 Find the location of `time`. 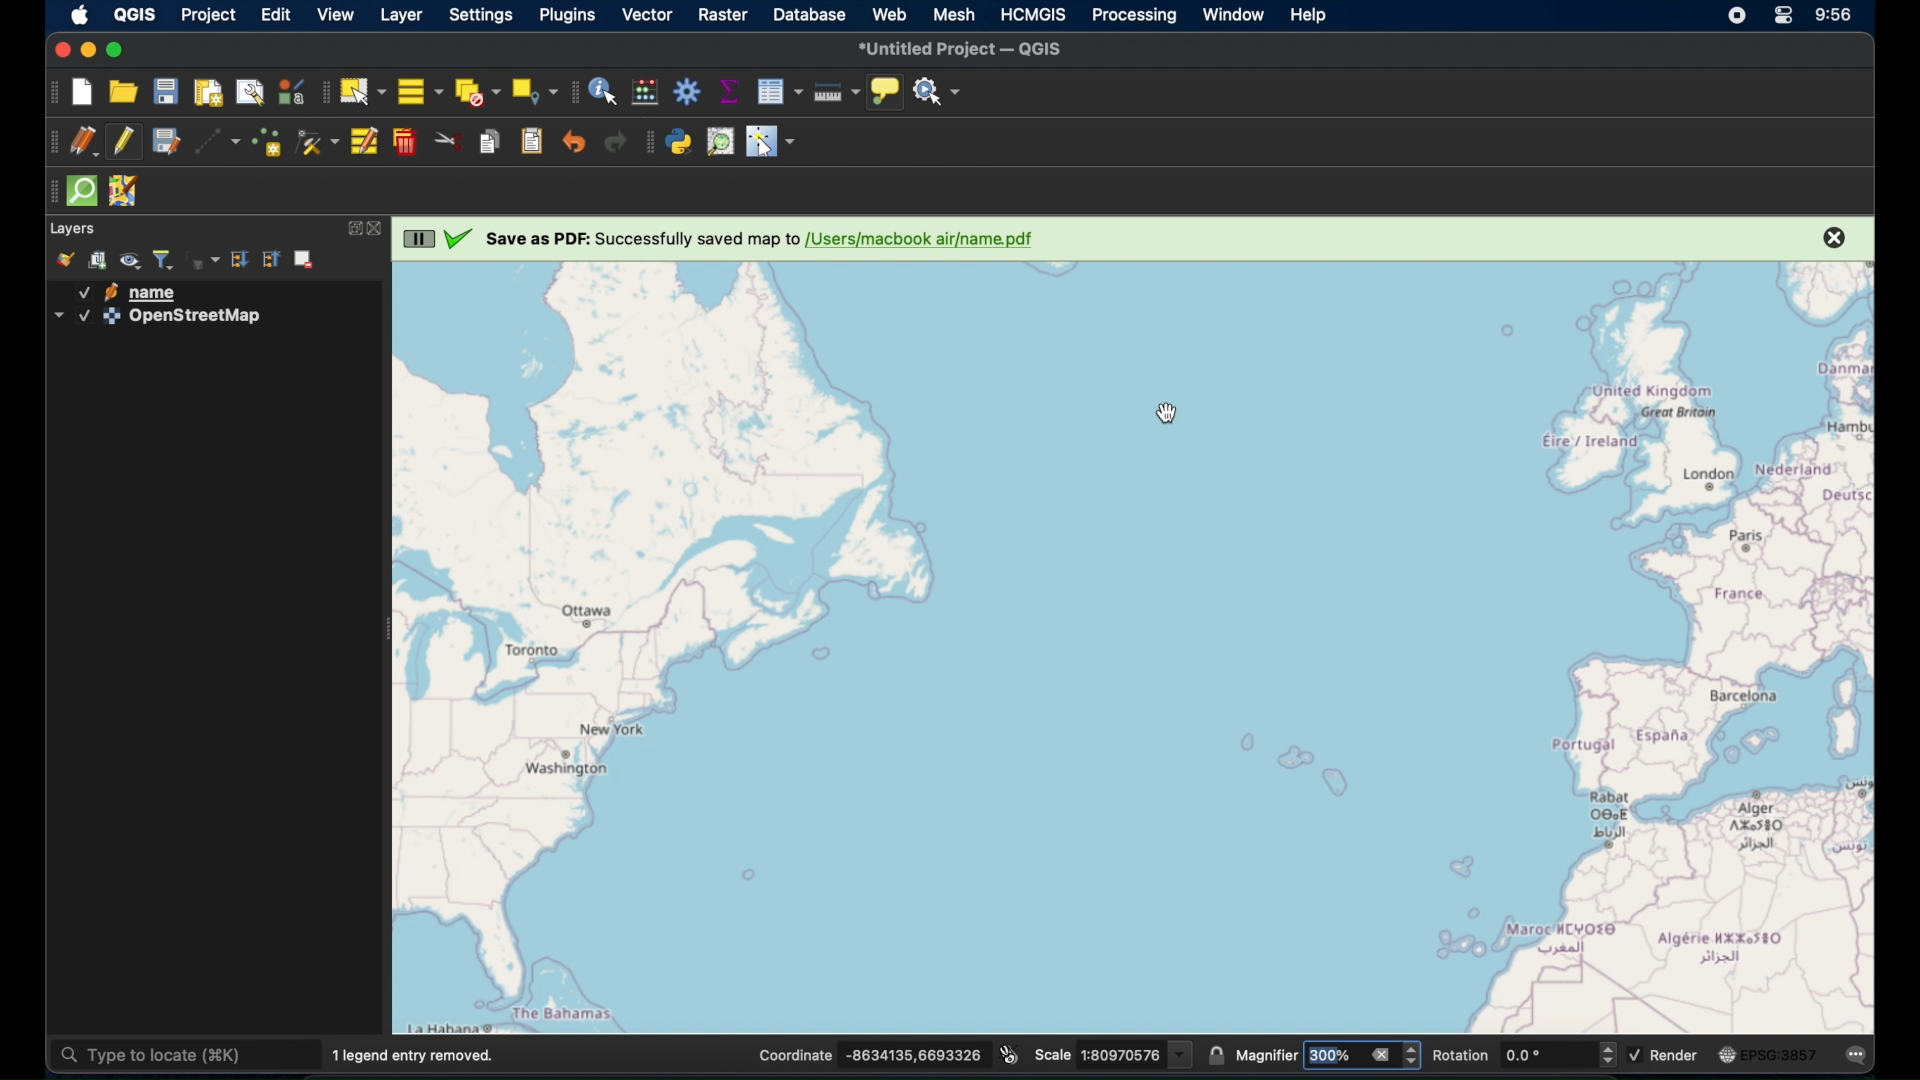

time is located at coordinates (1837, 17).